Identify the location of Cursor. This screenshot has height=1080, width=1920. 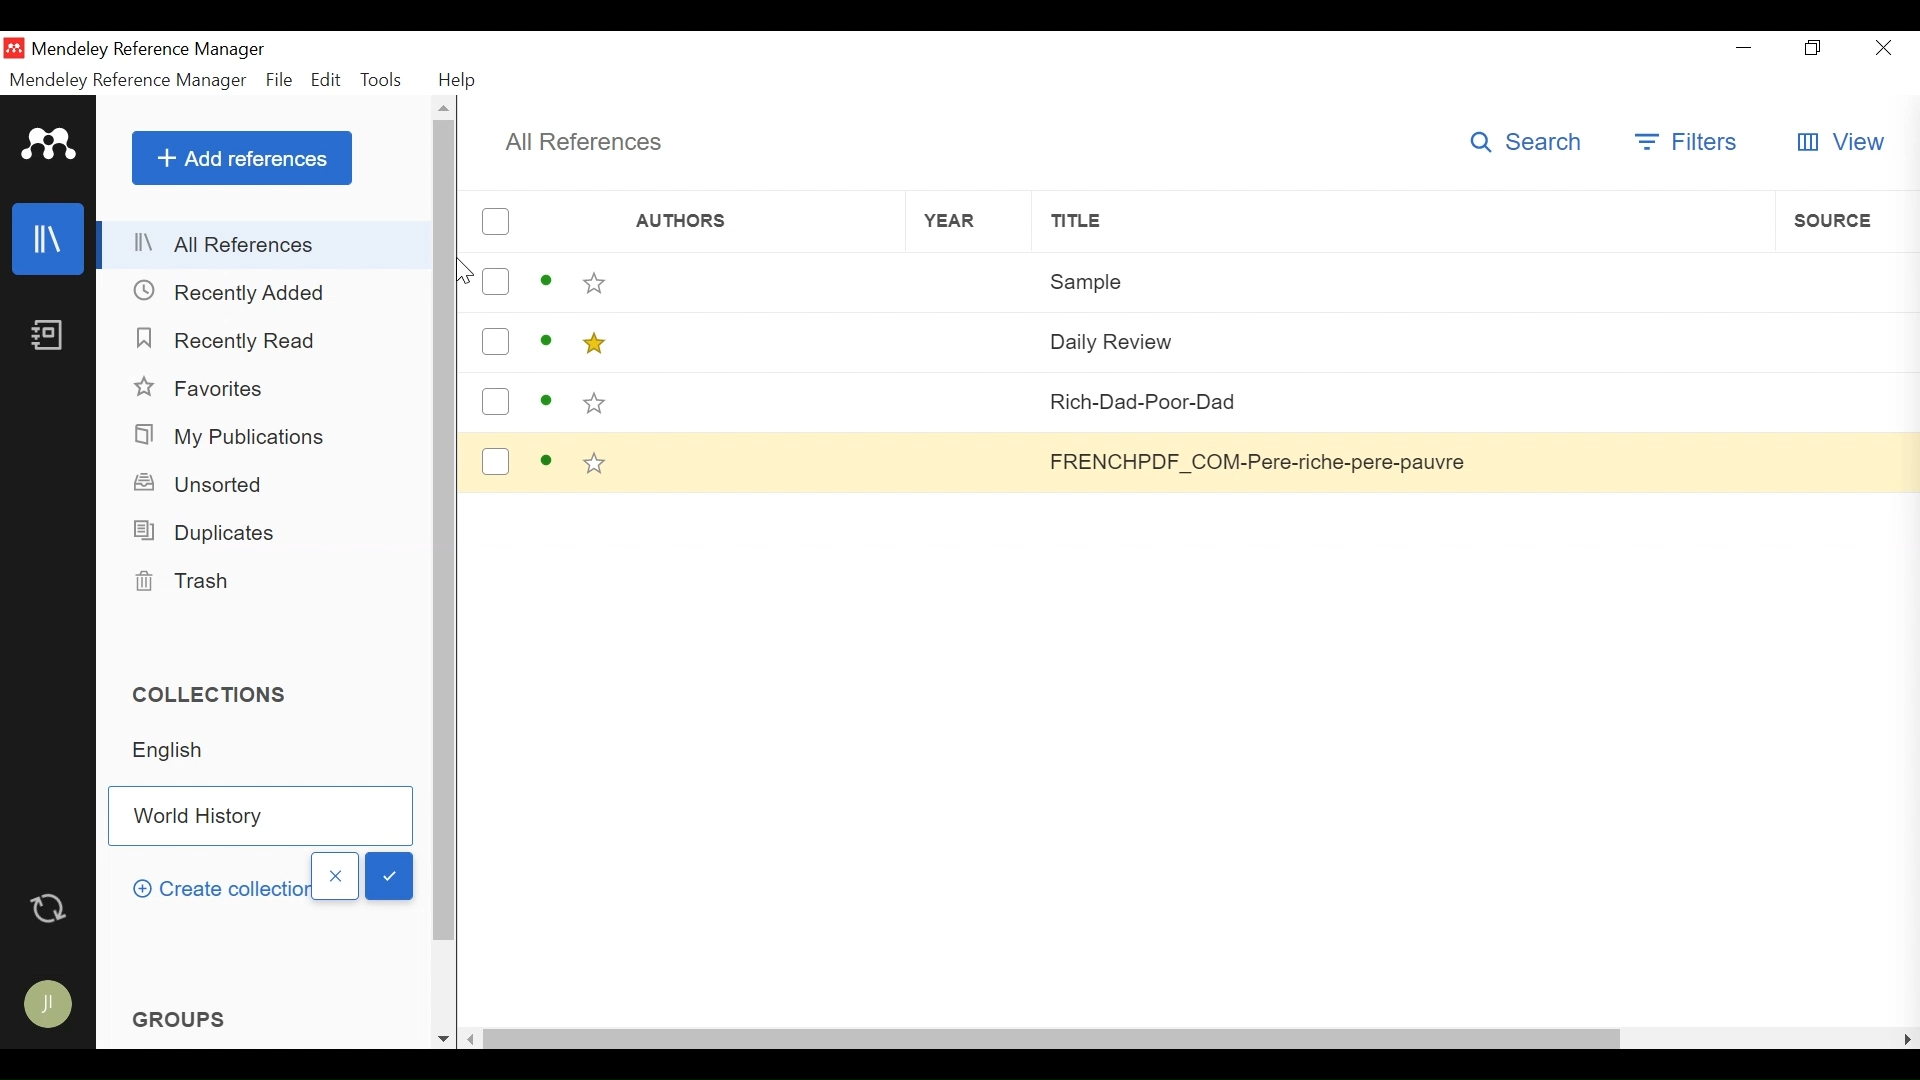
(462, 269).